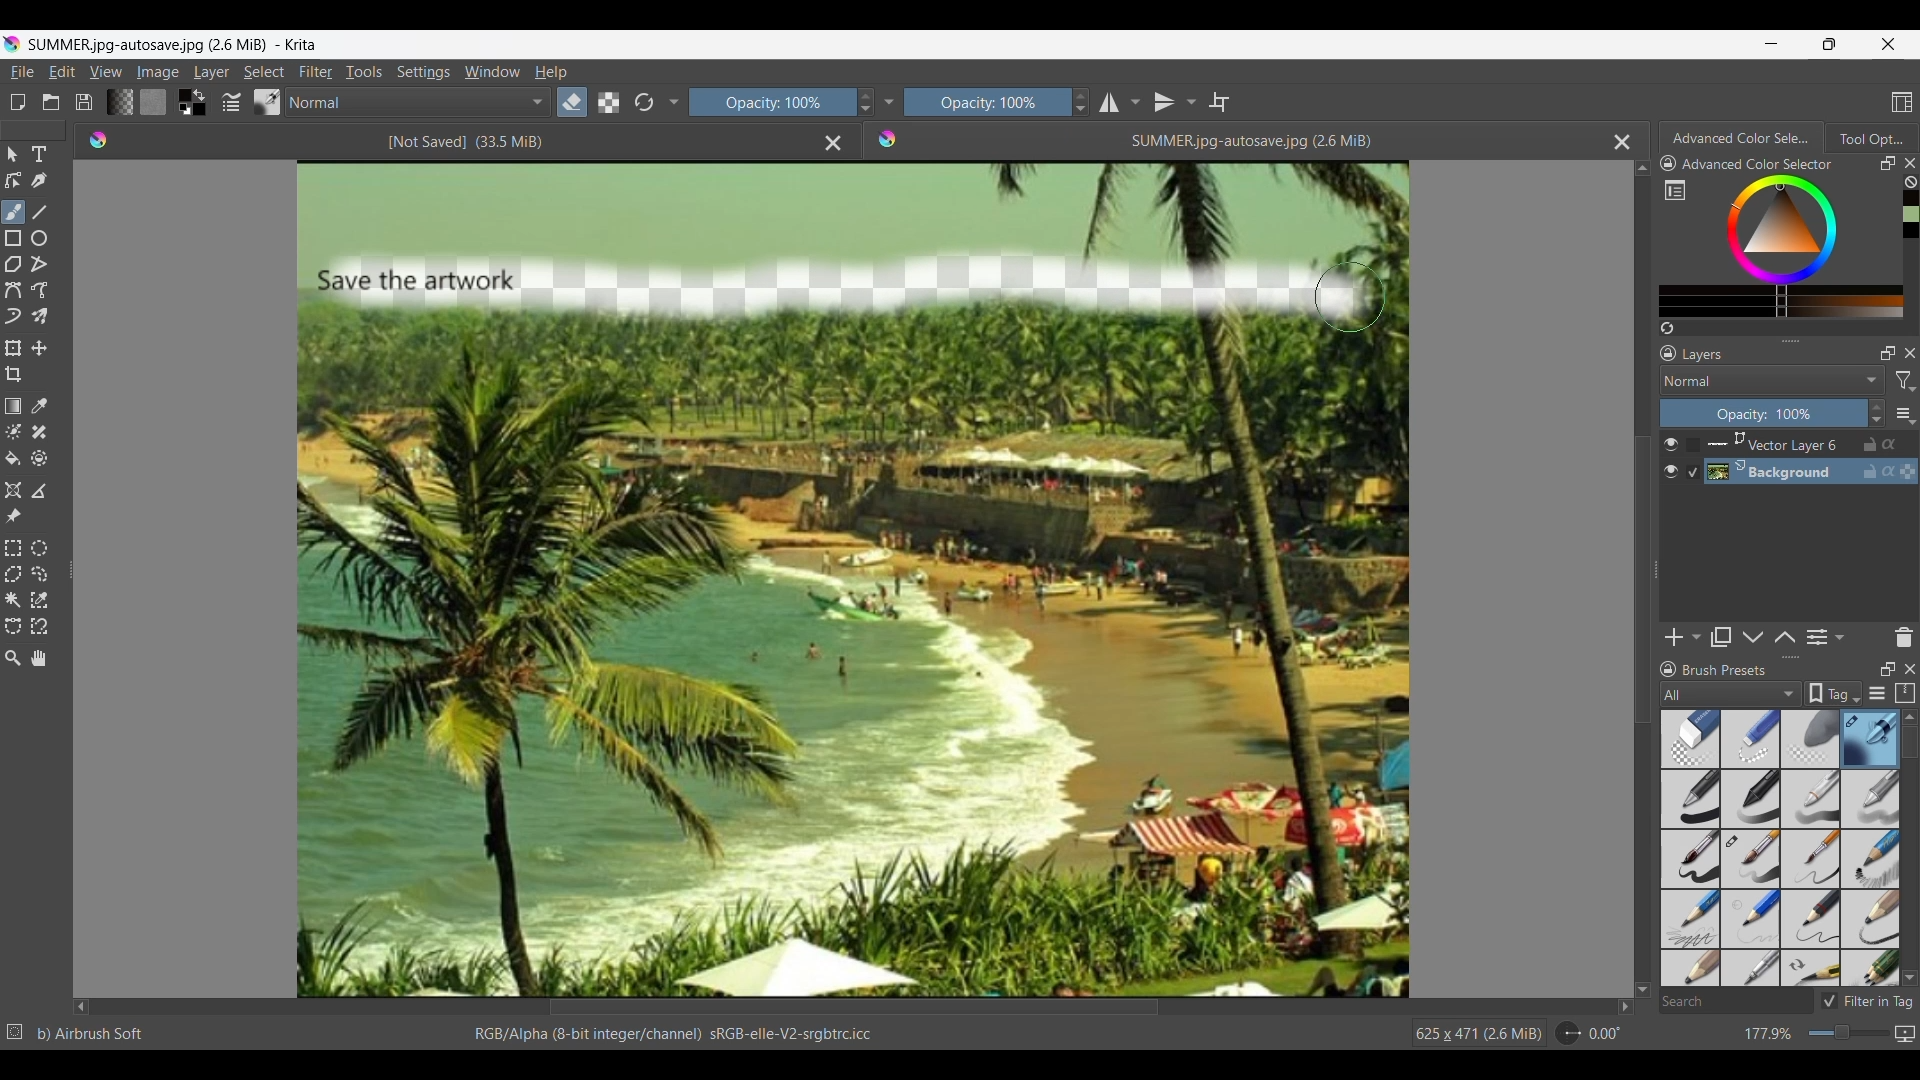 The image size is (1920, 1080). I want to click on Map displayed can vas size between pixel and print size, so click(1906, 1034).